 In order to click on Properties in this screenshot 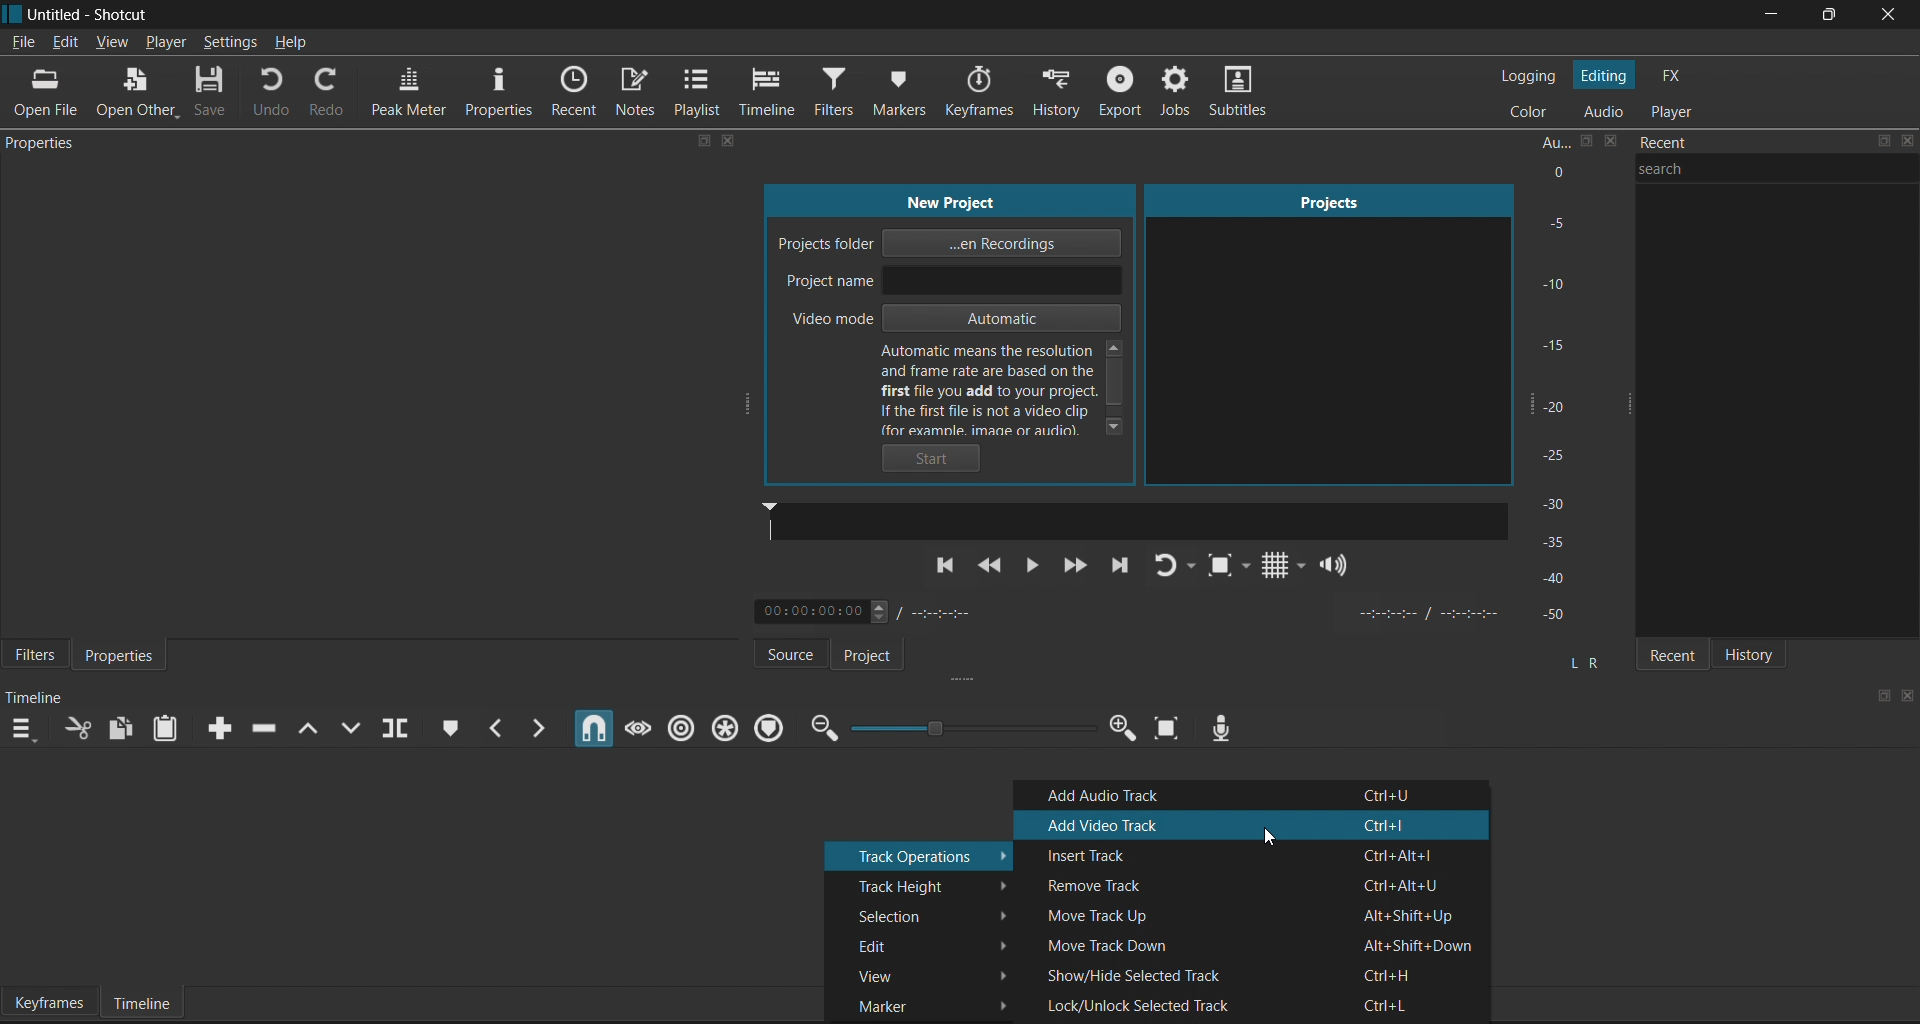, I will do `click(125, 655)`.